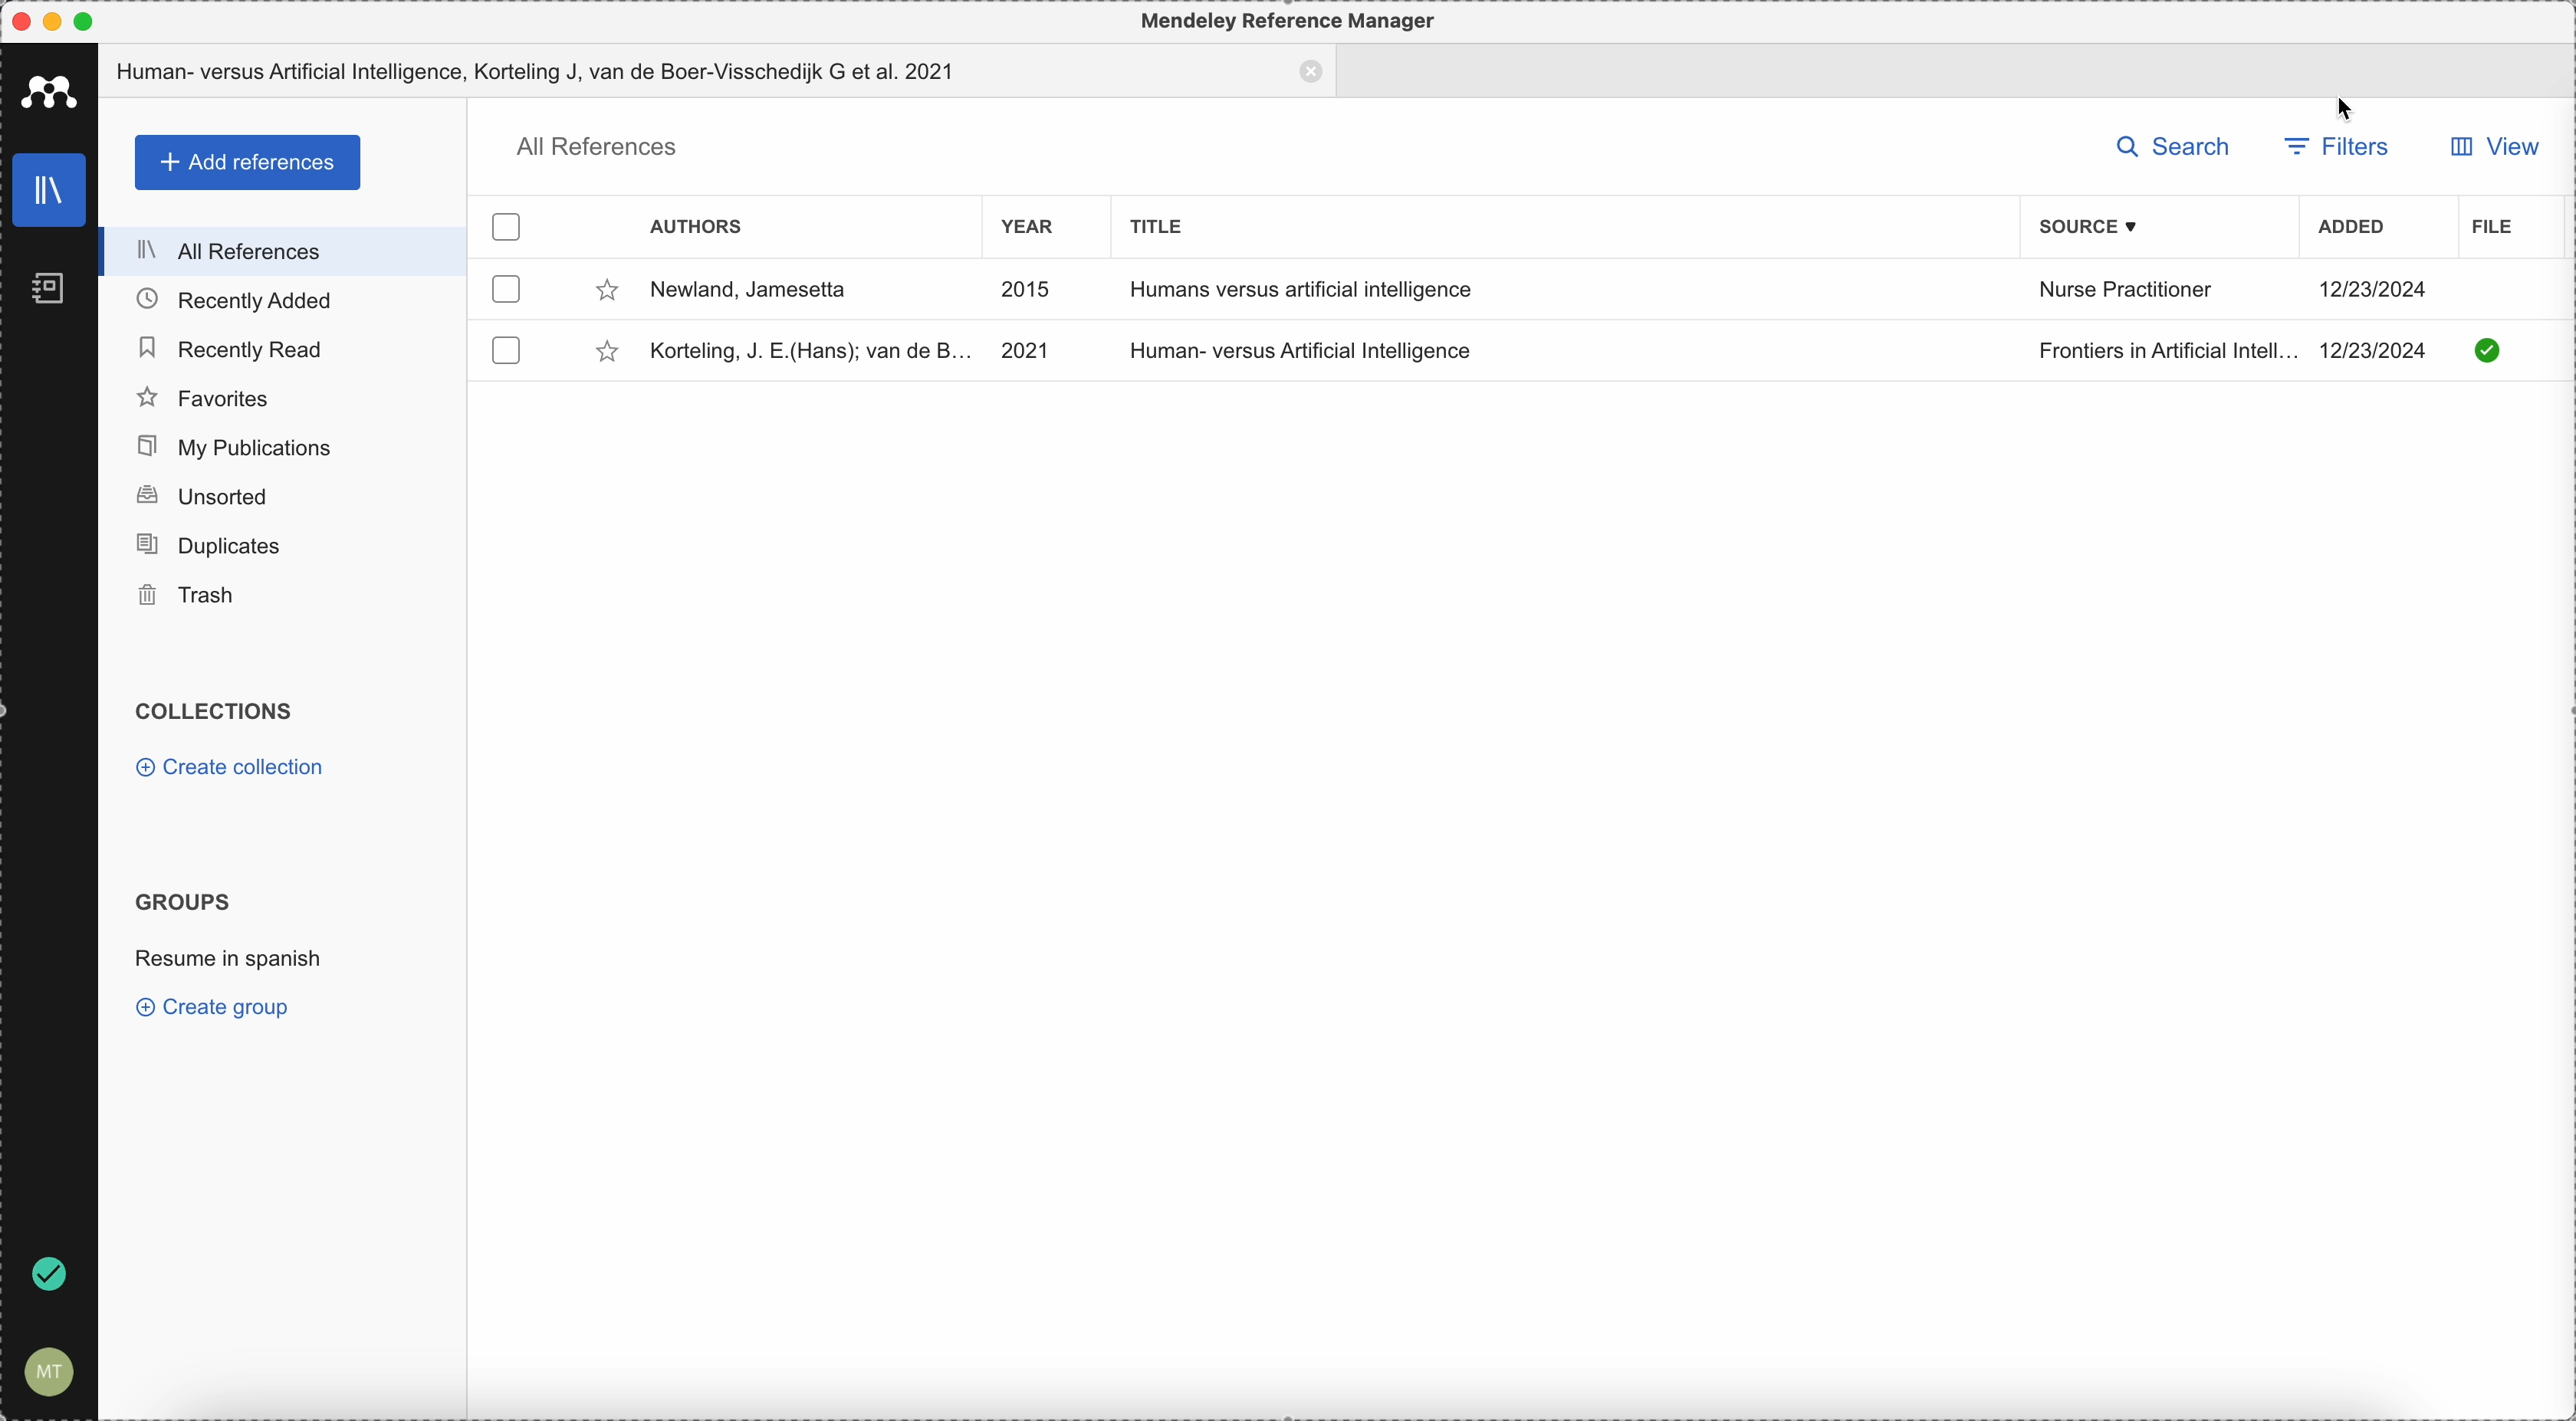 The width and height of the screenshot is (2576, 1421). I want to click on cursor, so click(2346, 108).